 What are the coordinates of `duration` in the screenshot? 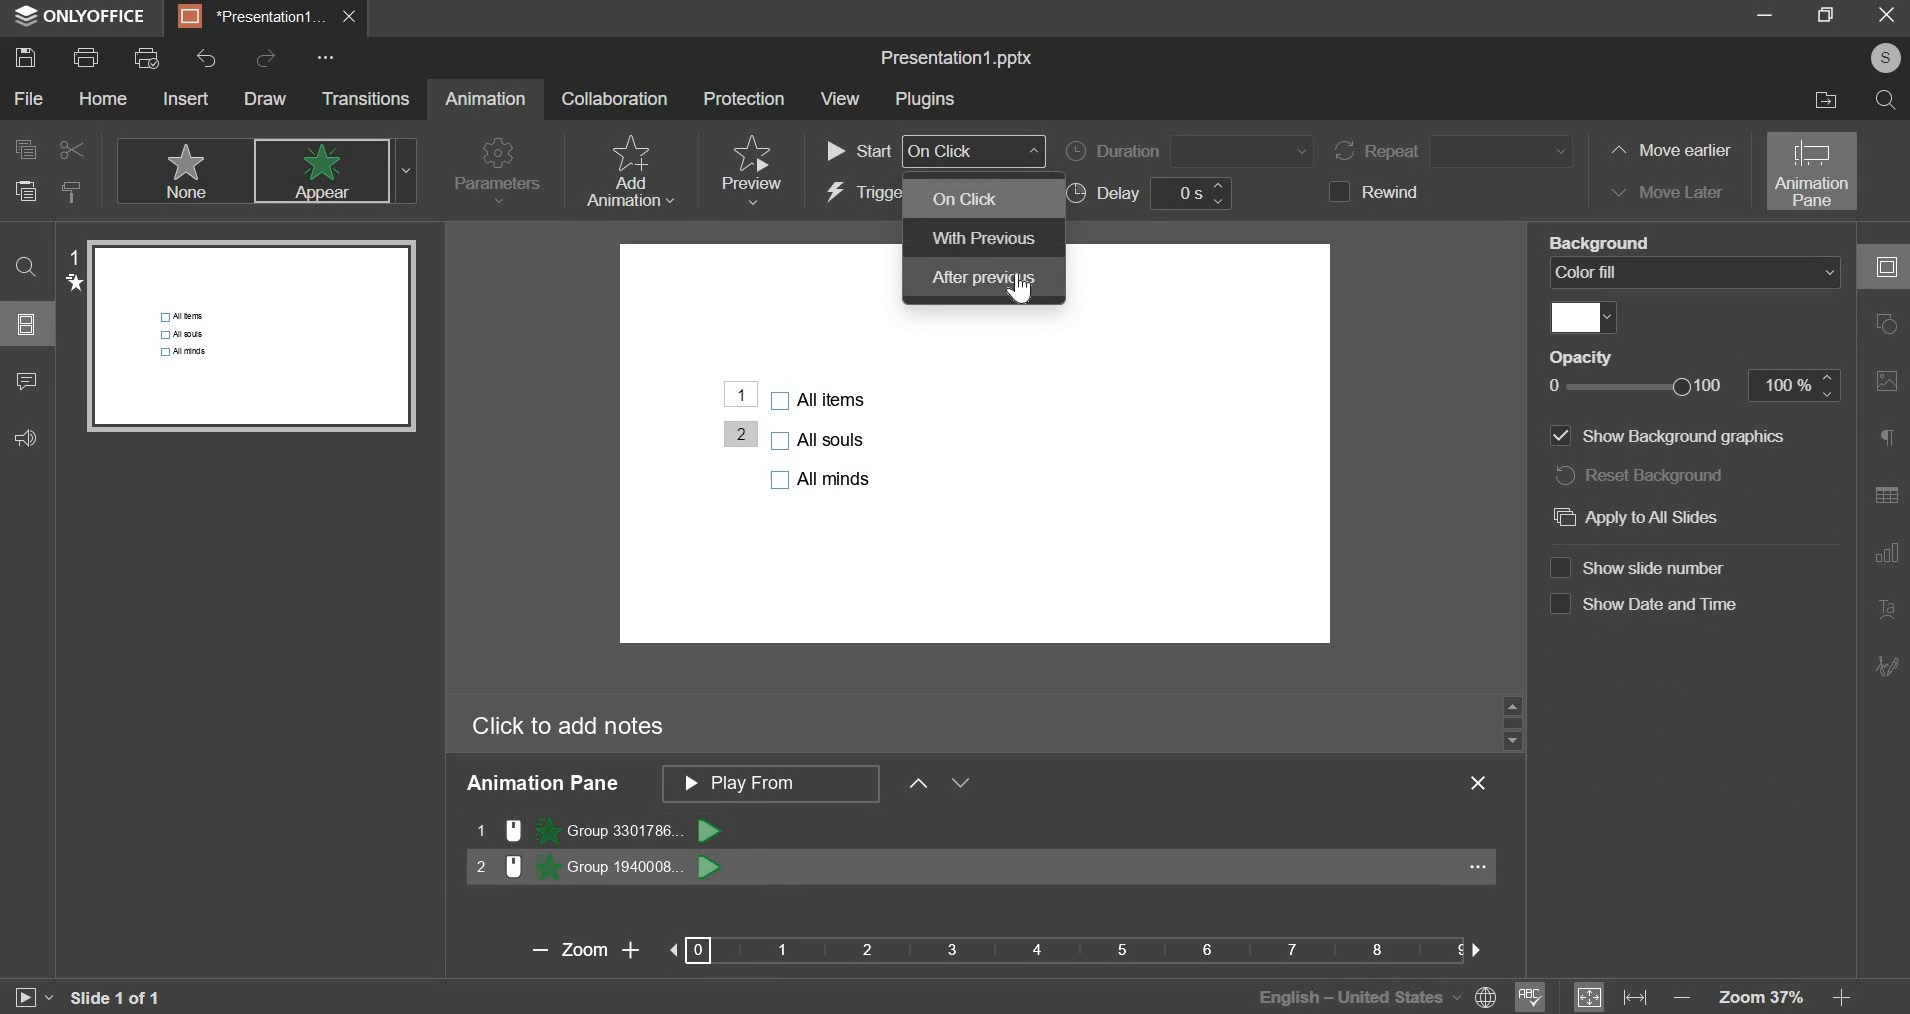 It's located at (1187, 151).